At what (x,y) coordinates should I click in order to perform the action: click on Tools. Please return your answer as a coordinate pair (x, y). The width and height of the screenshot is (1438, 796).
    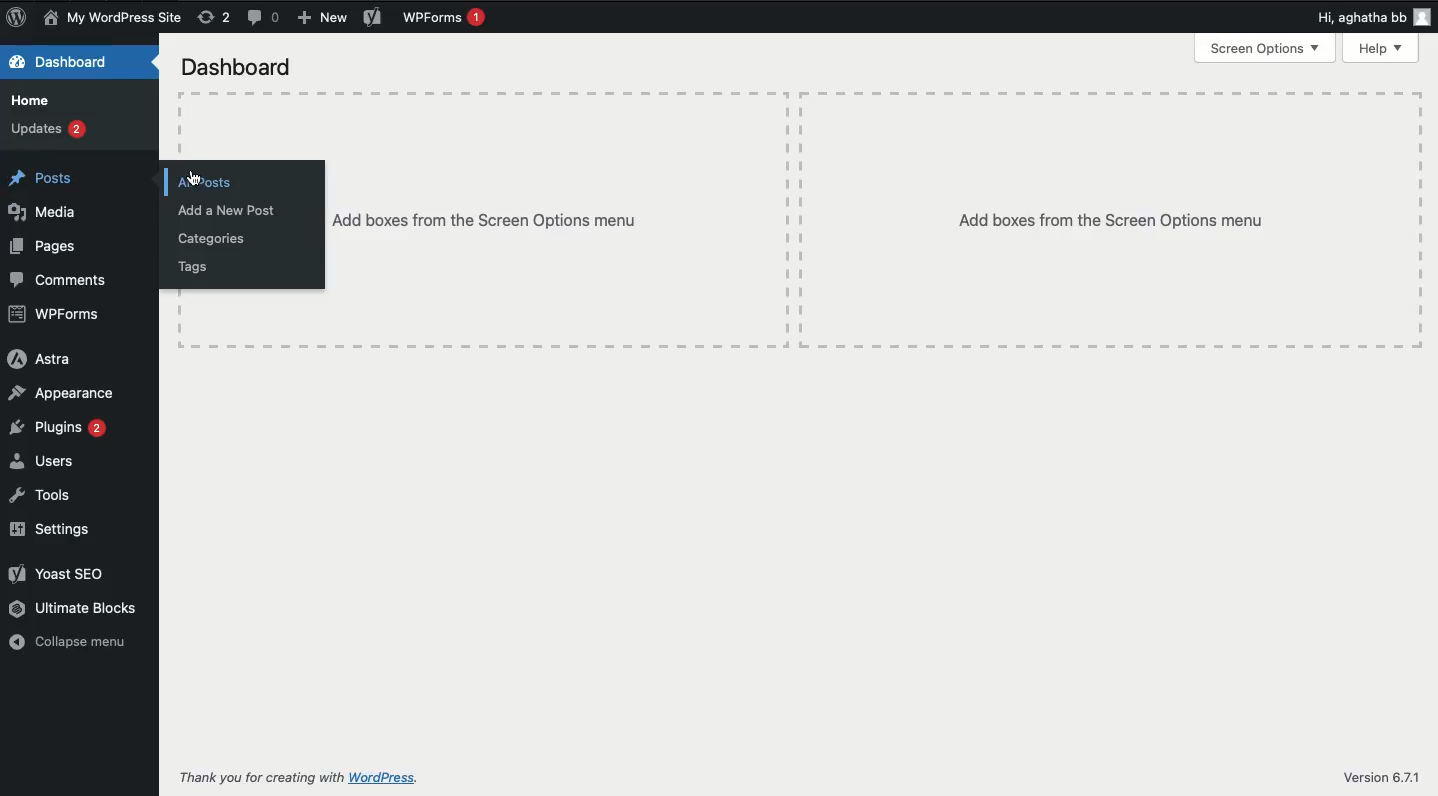
    Looking at the image, I should click on (39, 495).